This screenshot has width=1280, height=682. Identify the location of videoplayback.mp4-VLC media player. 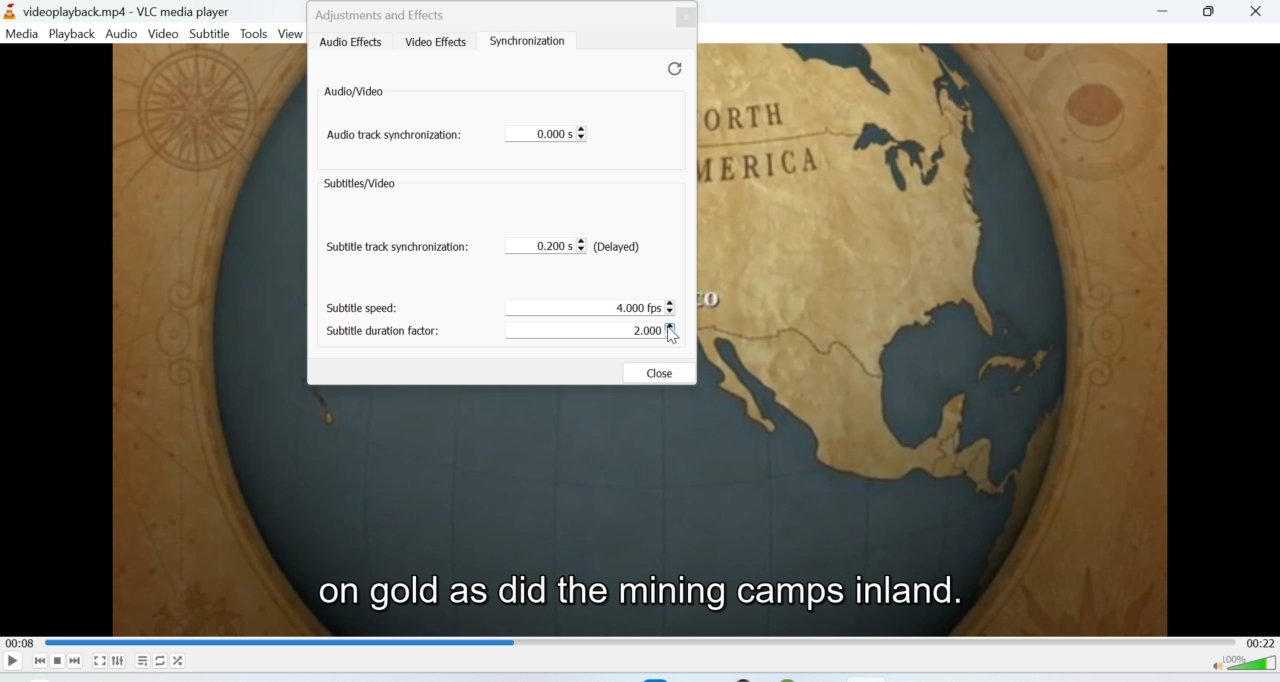
(120, 12).